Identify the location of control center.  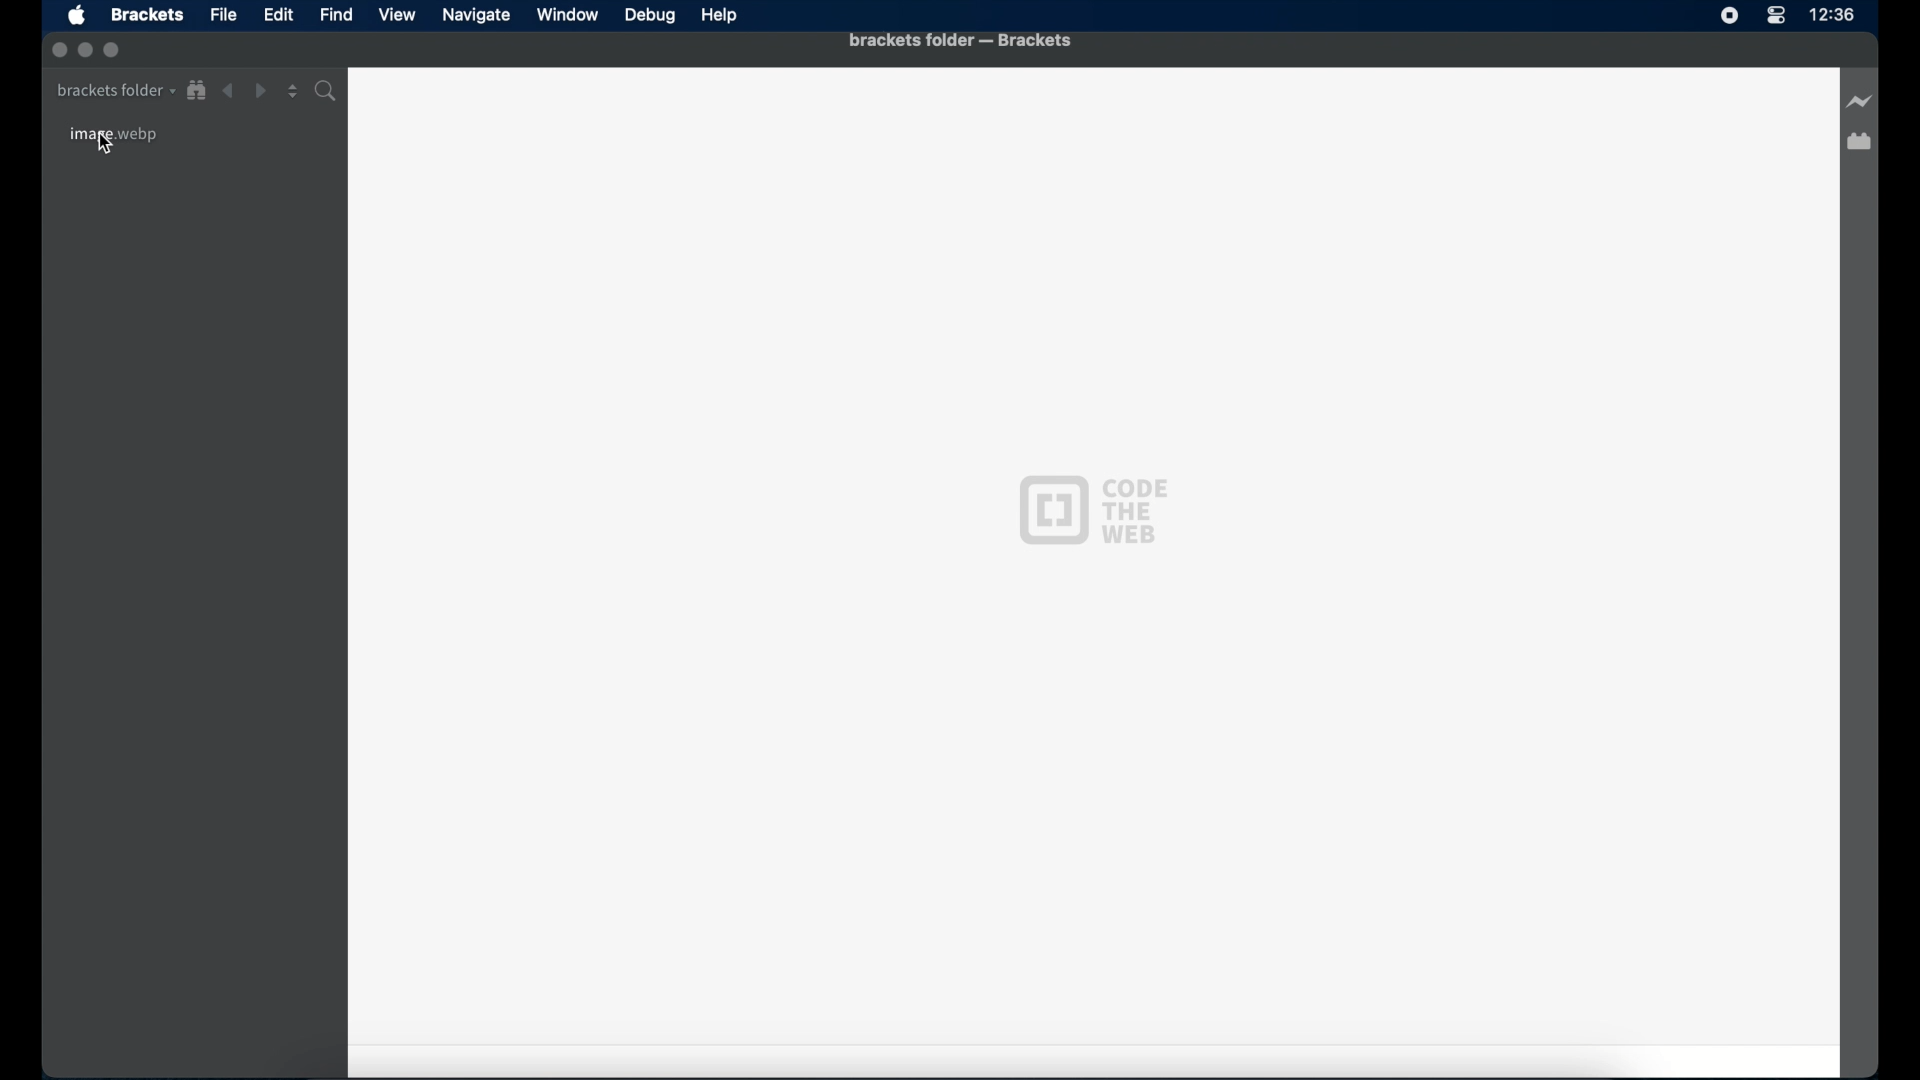
(1776, 16).